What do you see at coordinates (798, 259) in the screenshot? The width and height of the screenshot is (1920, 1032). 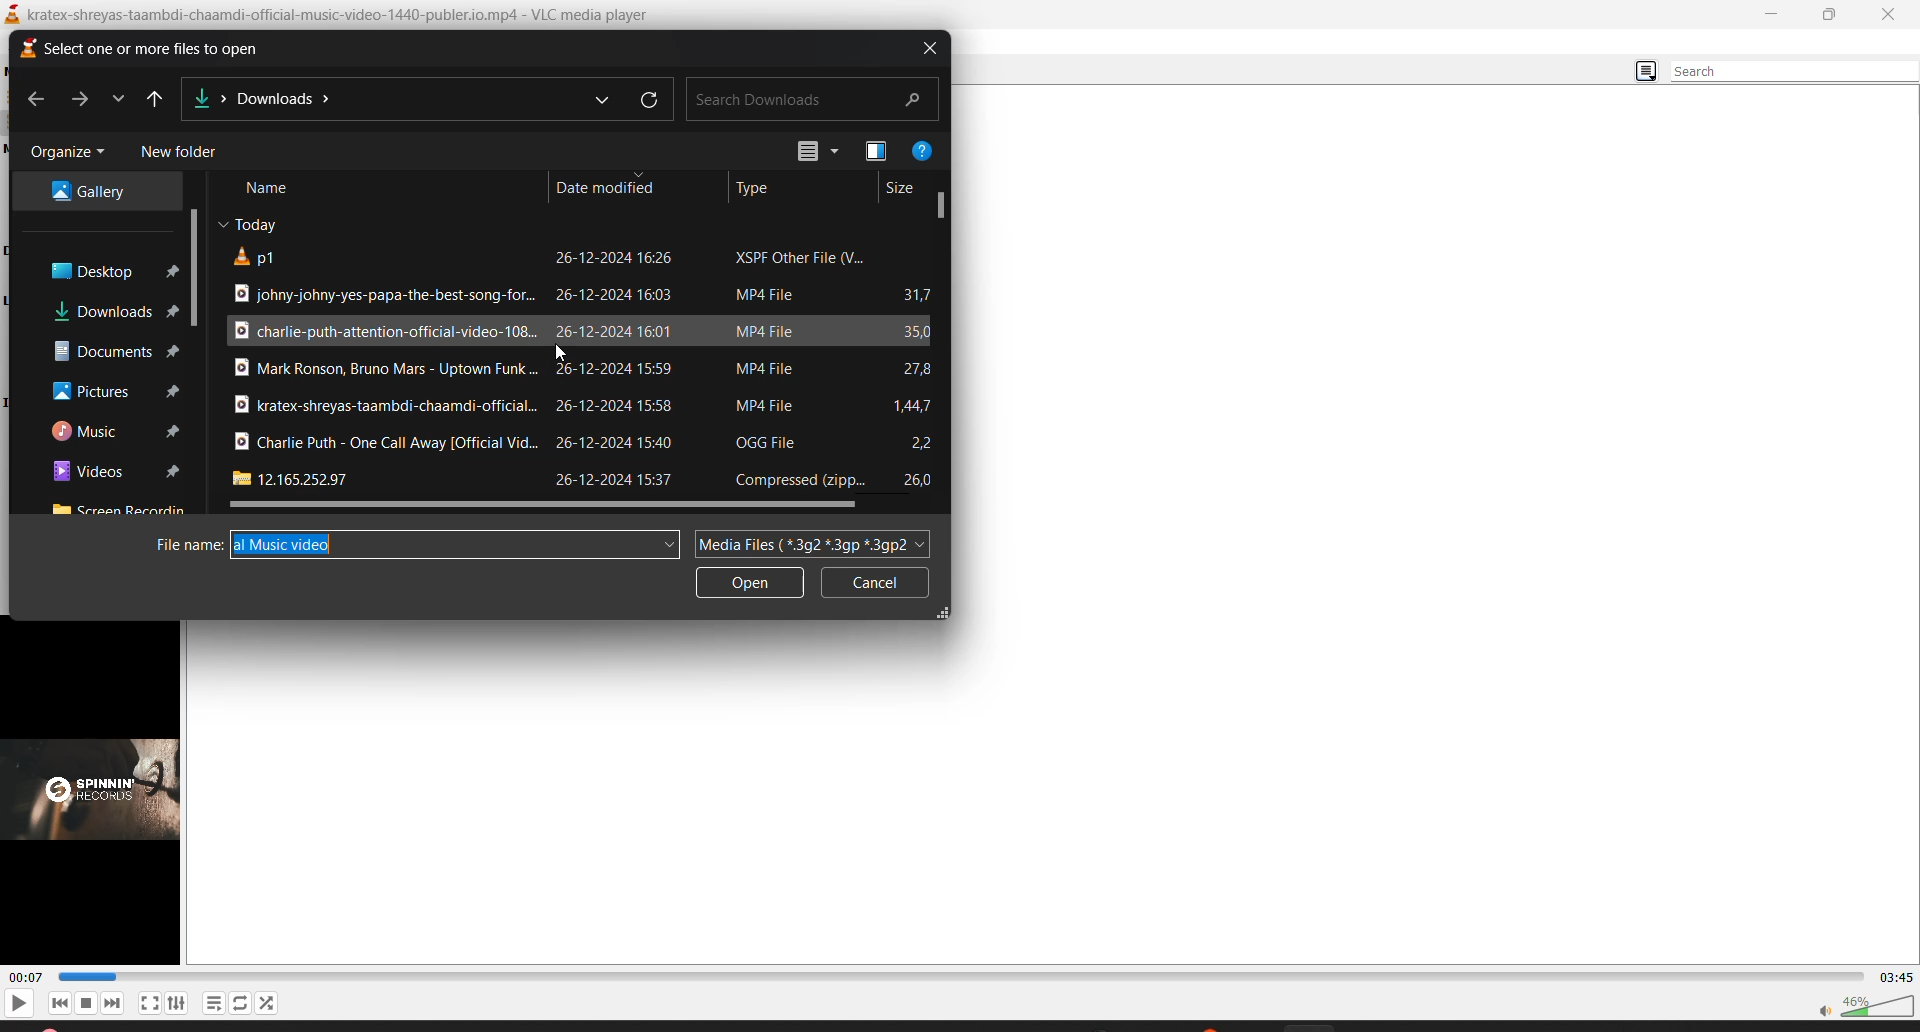 I see `file type` at bounding box center [798, 259].